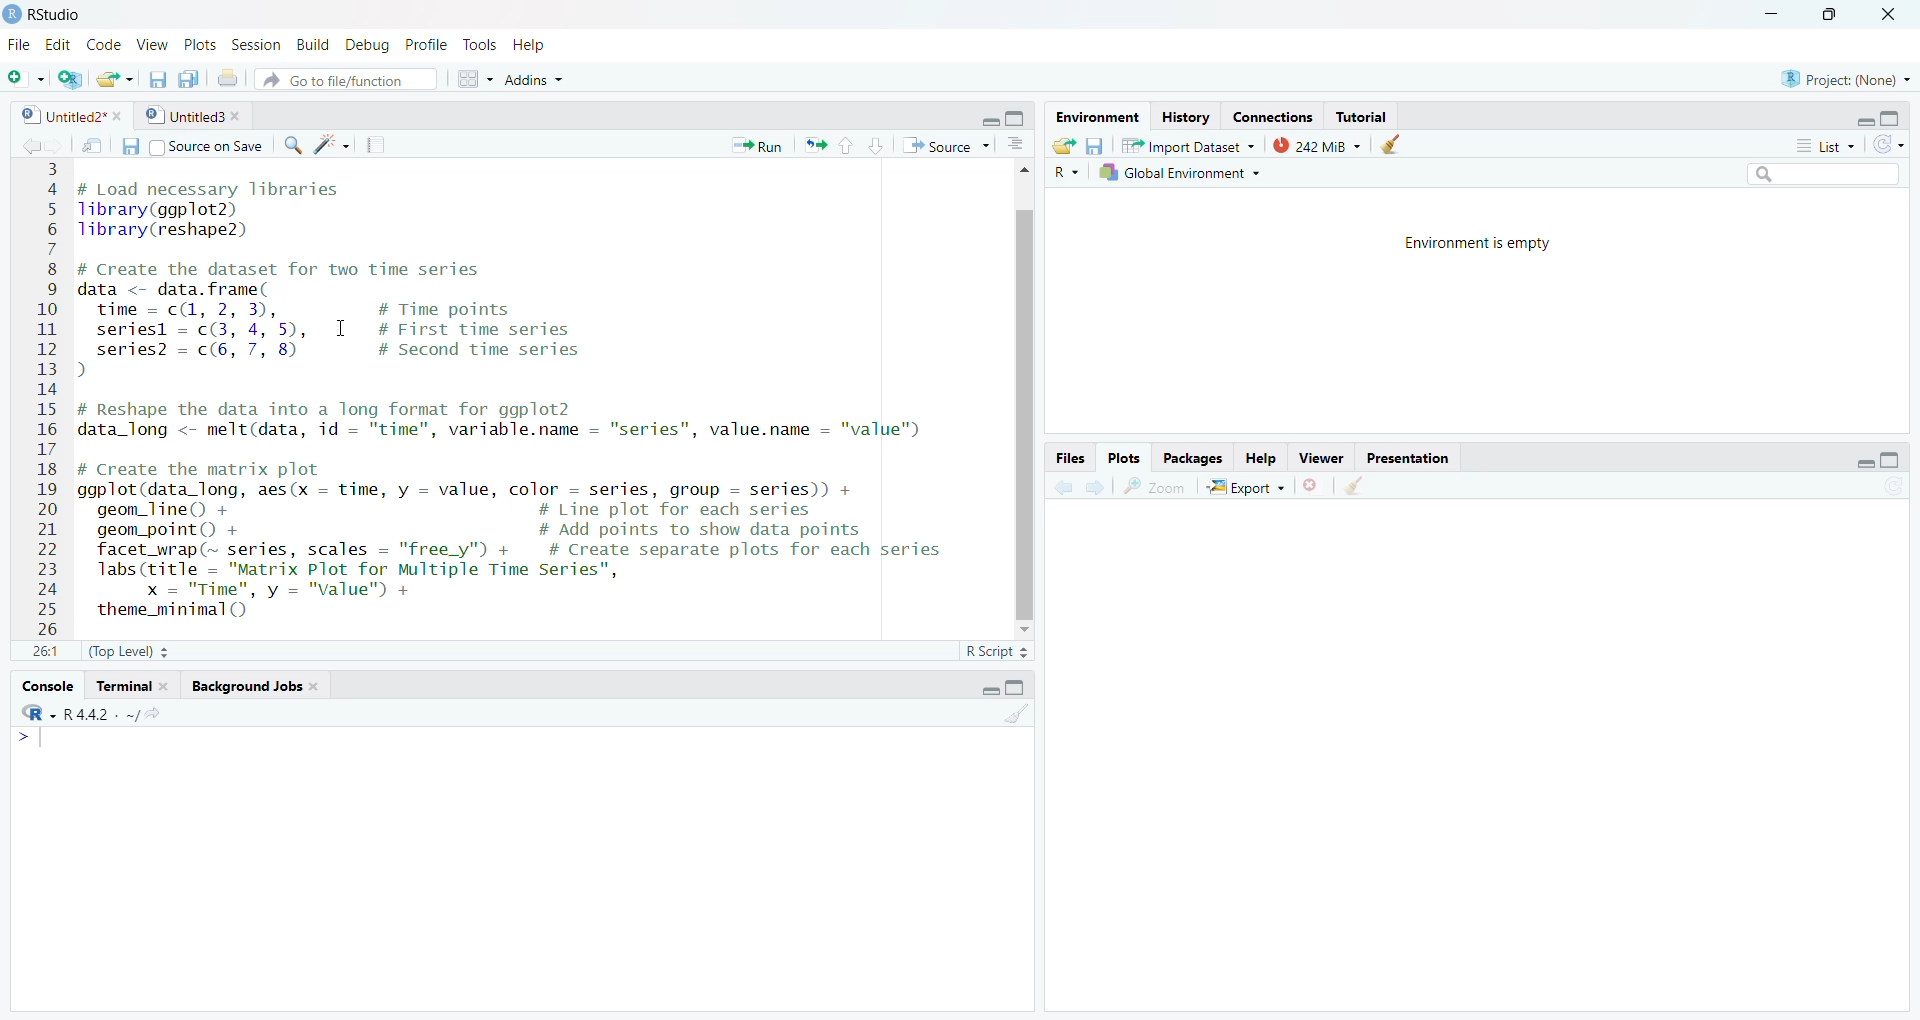 Image resolution: width=1920 pixels, height=1020 pixels. What do you see at coordinates (14, 15) in the screenshot?
I see `logo` at bounding box center [14, 15].